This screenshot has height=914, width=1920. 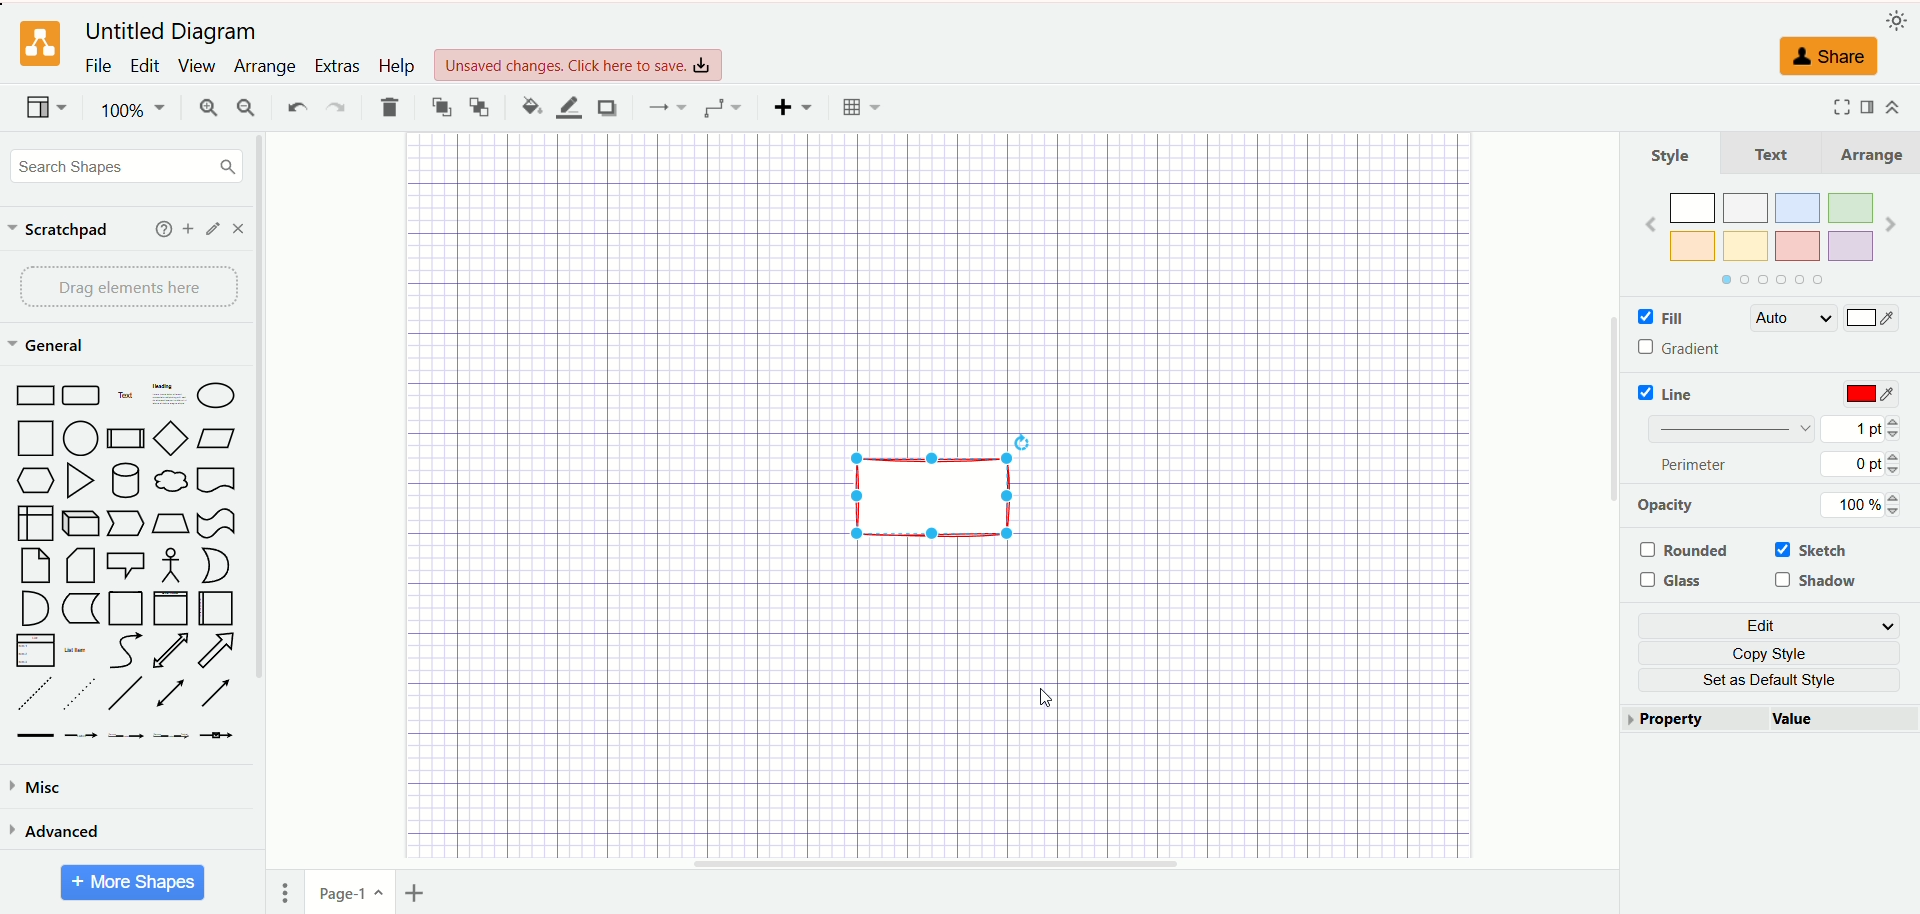 I want to click on shape, so click(x=939, y=495).